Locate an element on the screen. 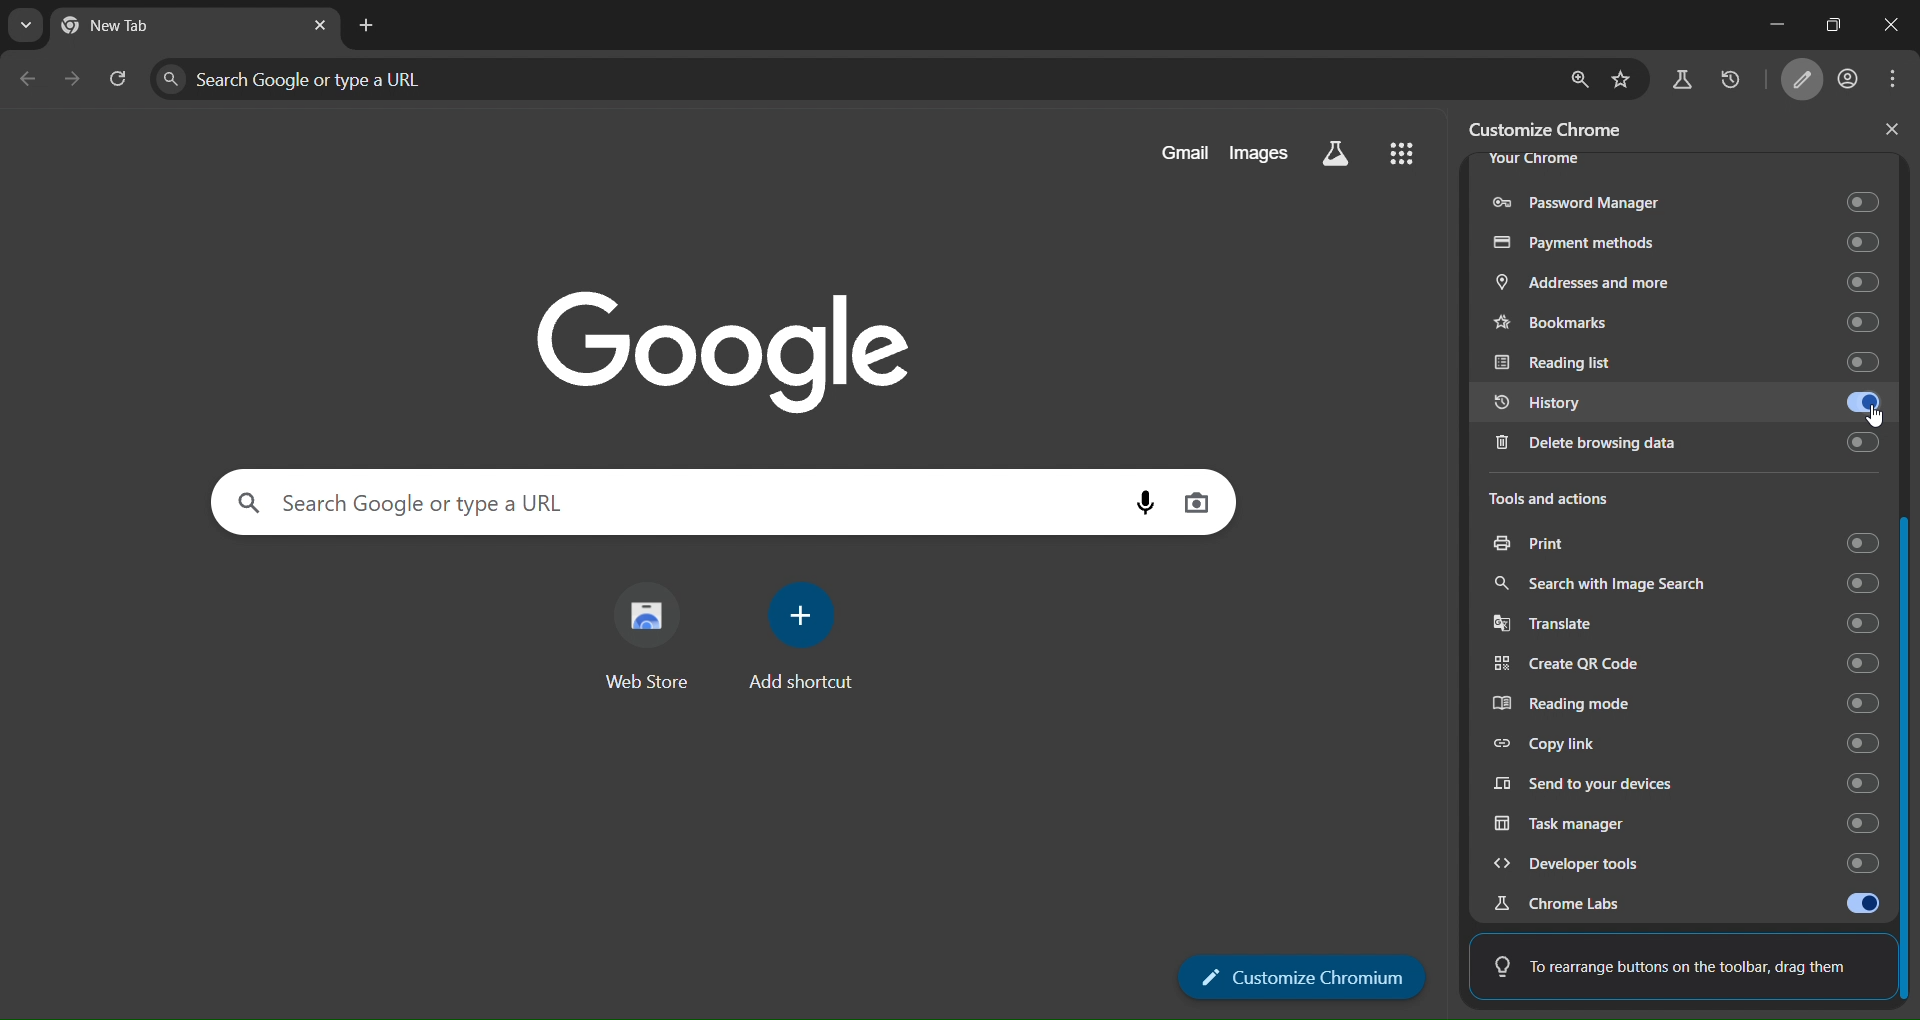  history is located at coordinates (1730, 81).